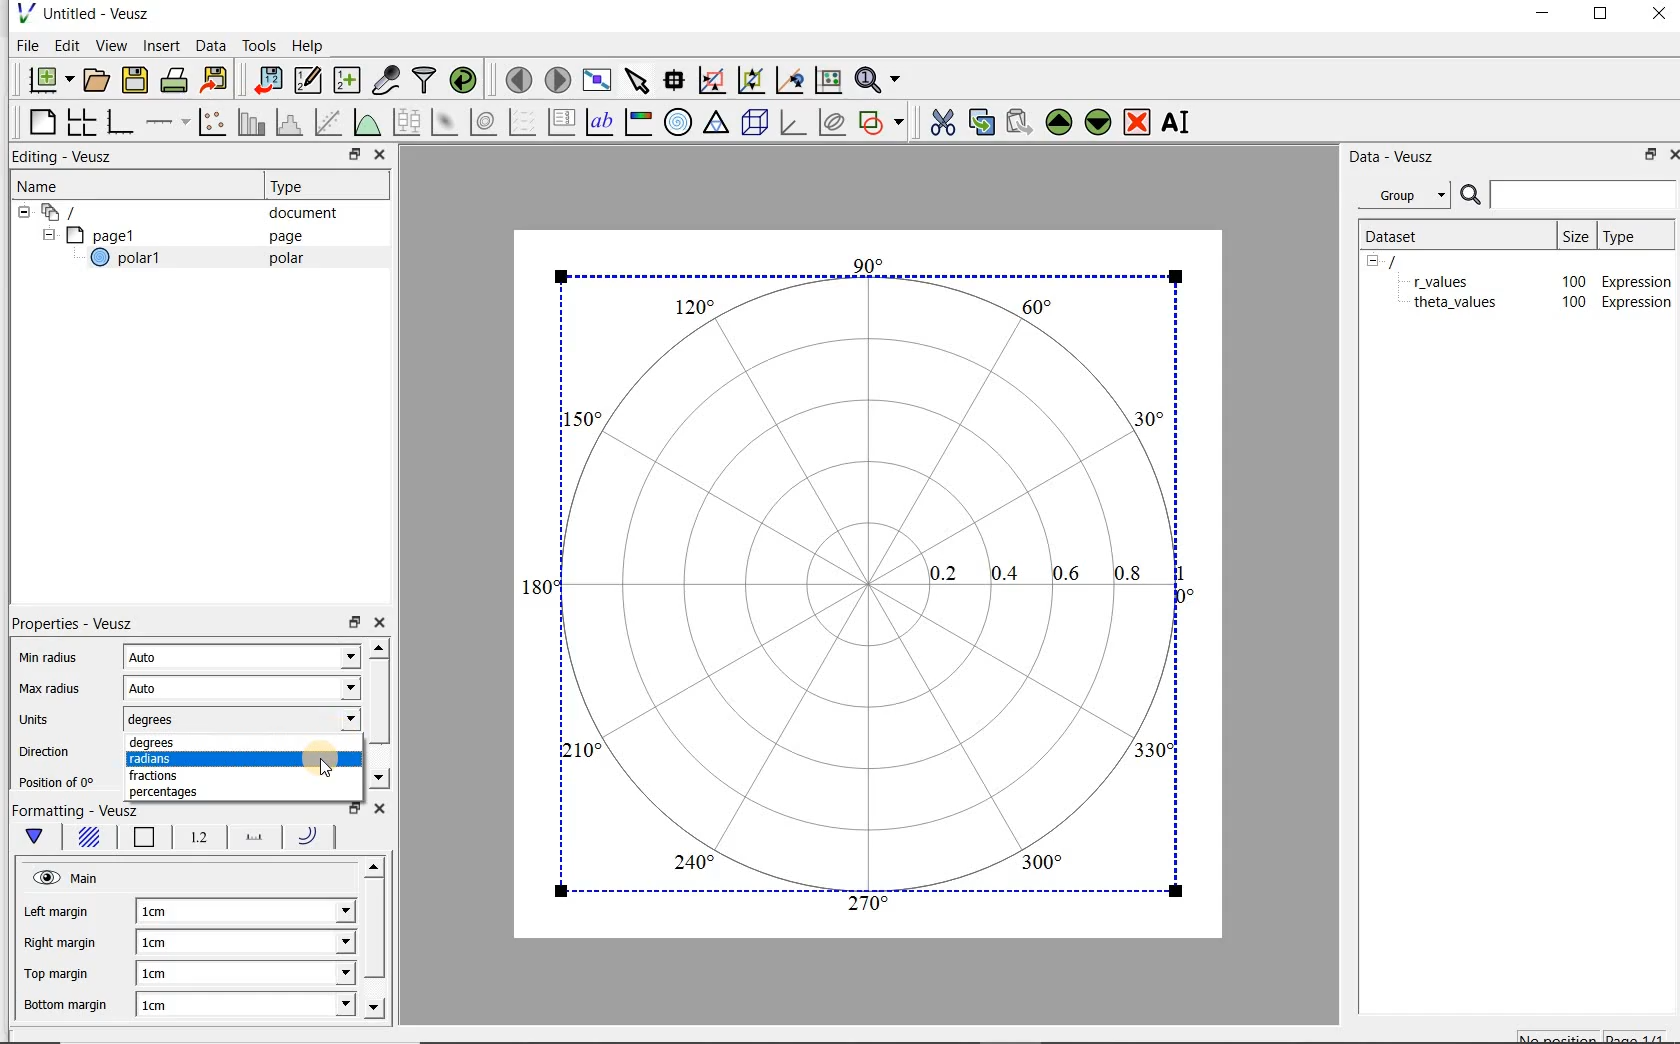  What do you see at coordinates (602, 121) in the screenshot?
I see `text label` at bounding box center [602, 121].